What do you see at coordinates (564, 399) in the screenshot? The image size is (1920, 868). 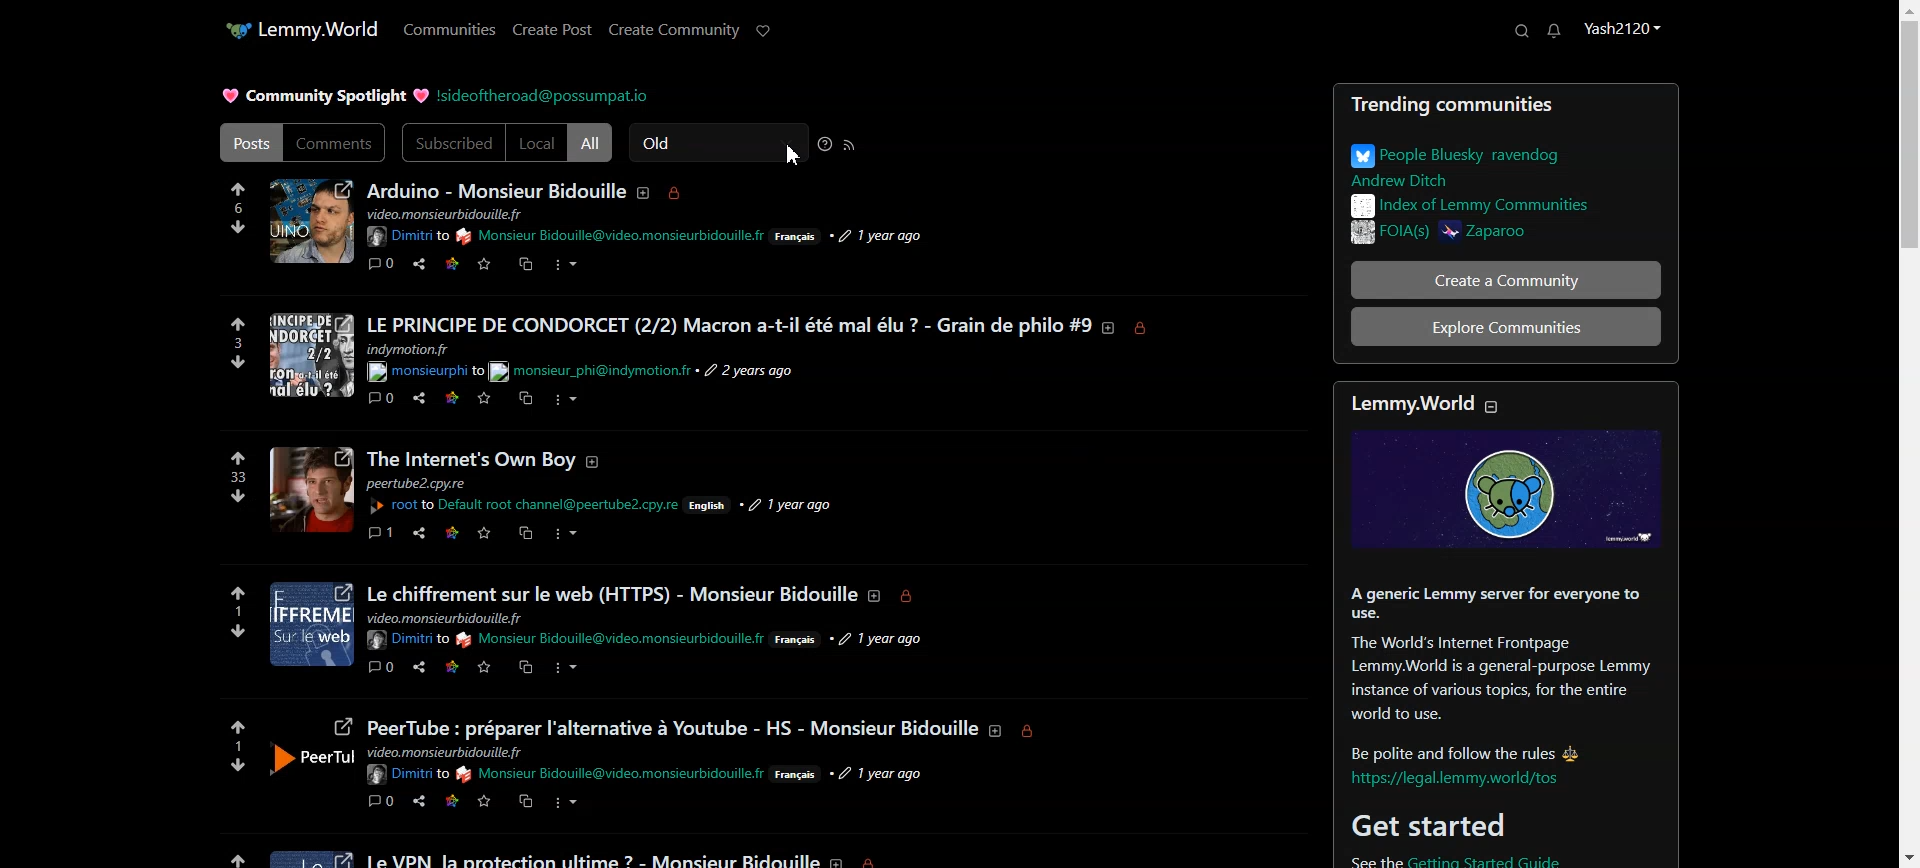 I see `more` at bounding box center [564, 399].